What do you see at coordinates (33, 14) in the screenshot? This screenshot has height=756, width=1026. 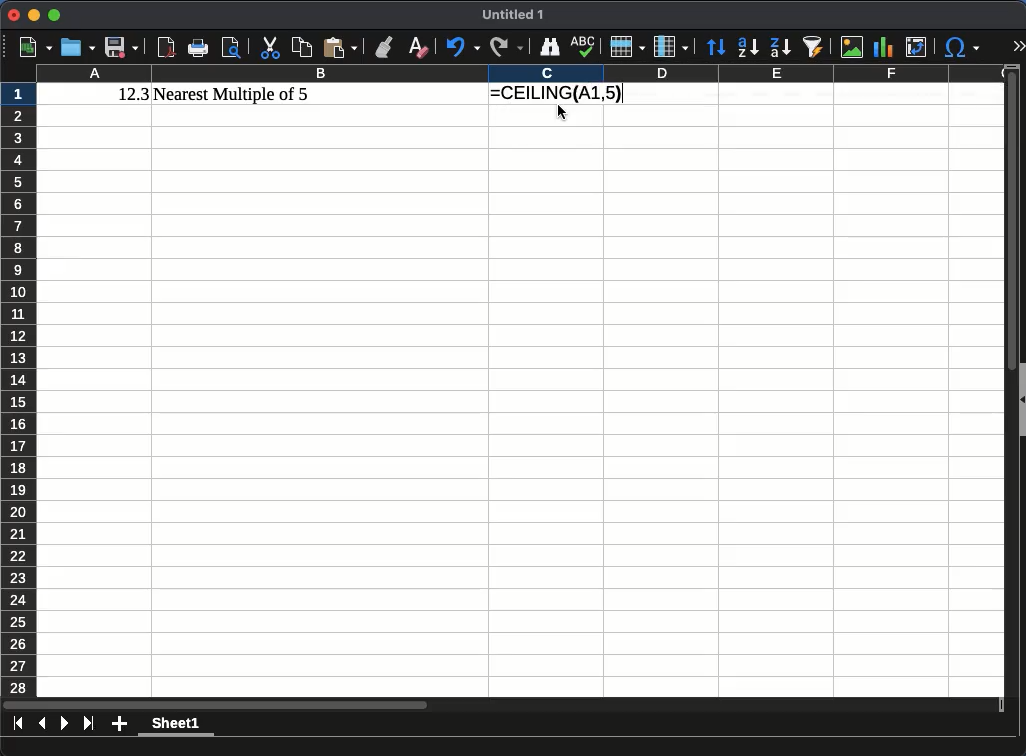 I see `minimize` at bounding box center [33, 14].